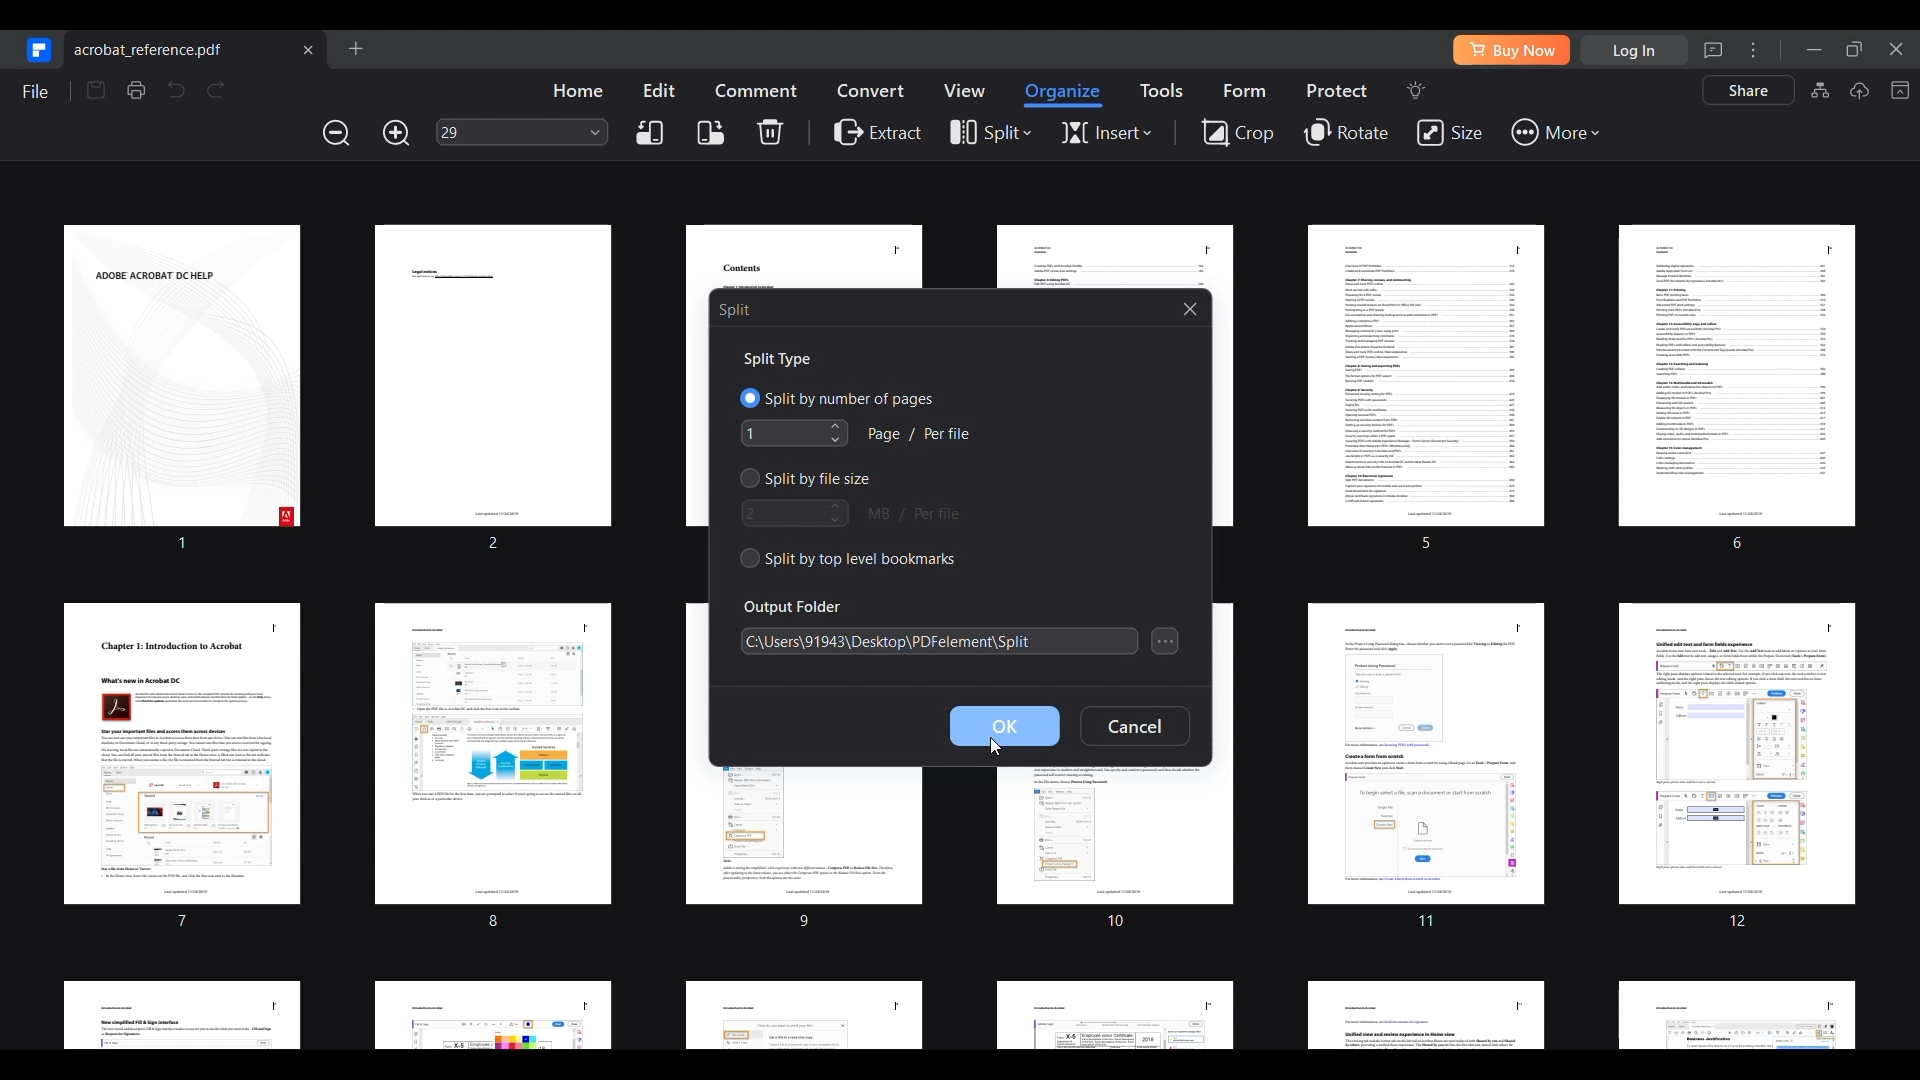 The width and height of the screenshot is (1920, 1080). What do you see at coordinates (1449, 133) in the screenshot?
I see `Size` at bounding box center [1449, 133].